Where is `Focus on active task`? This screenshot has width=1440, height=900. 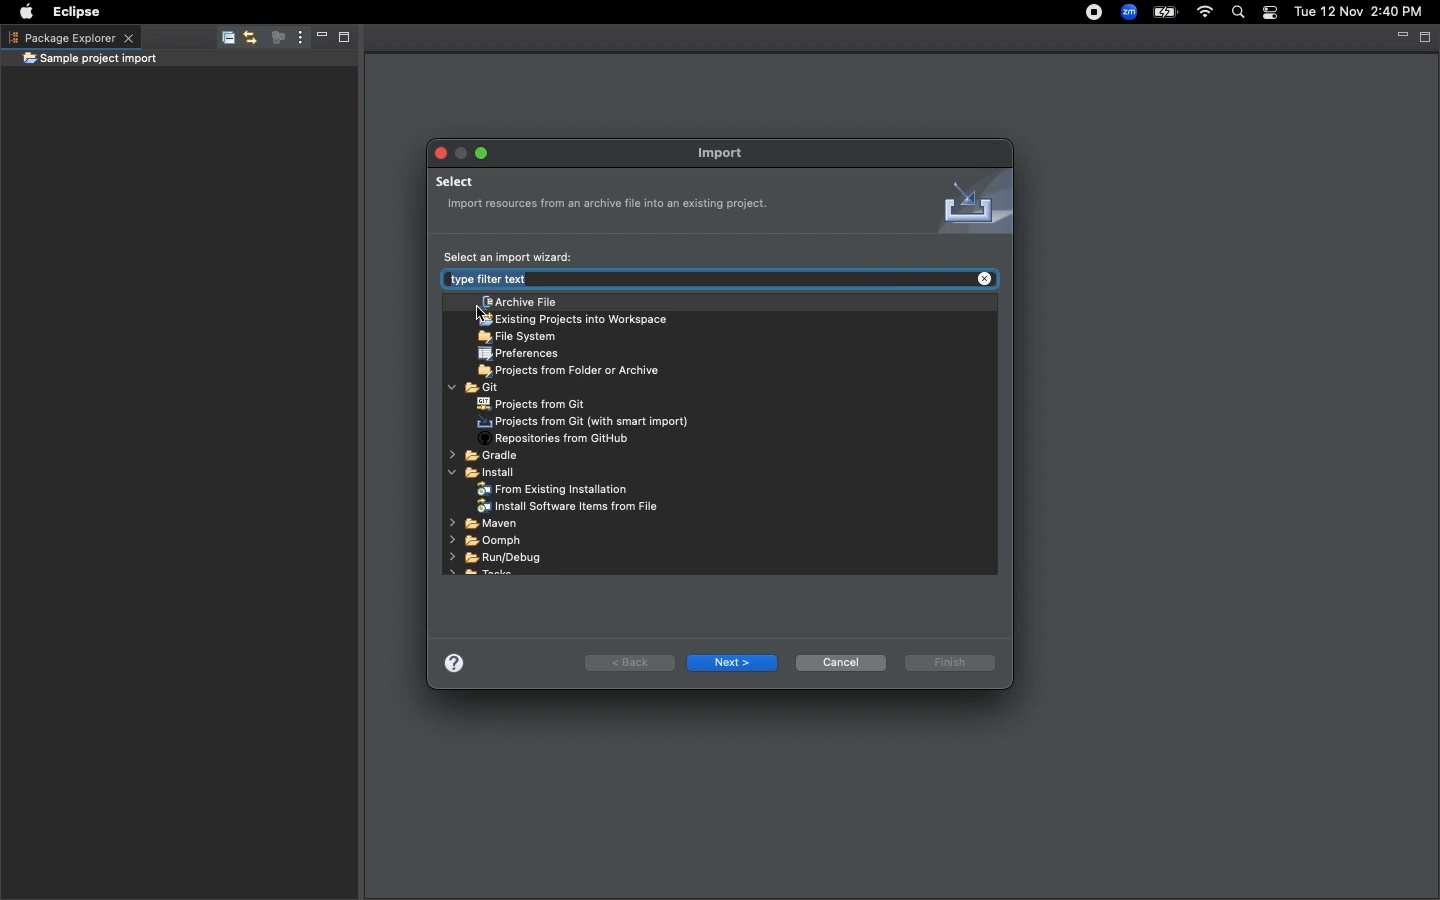
Focus on active task is located at coordinates (272, 39).